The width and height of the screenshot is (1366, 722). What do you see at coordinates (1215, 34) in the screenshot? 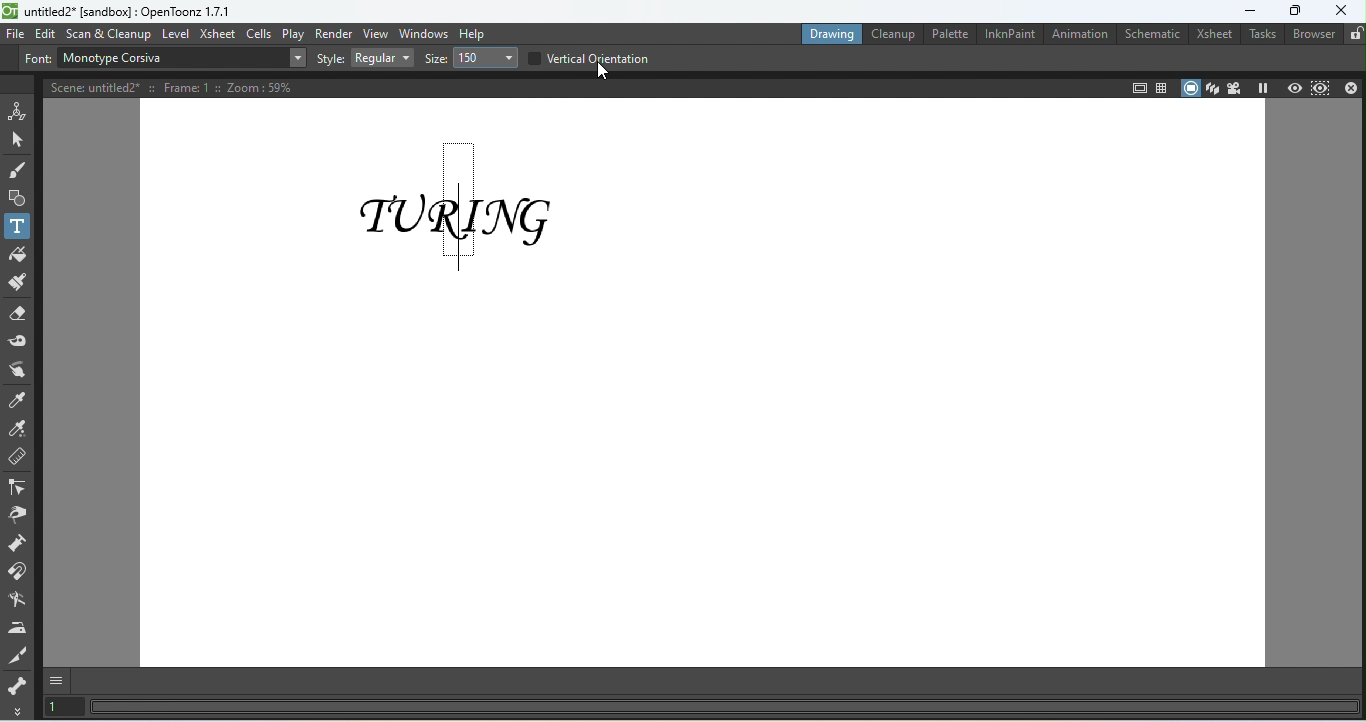
I see `Xsheet` at bounding box center [1215, 34].